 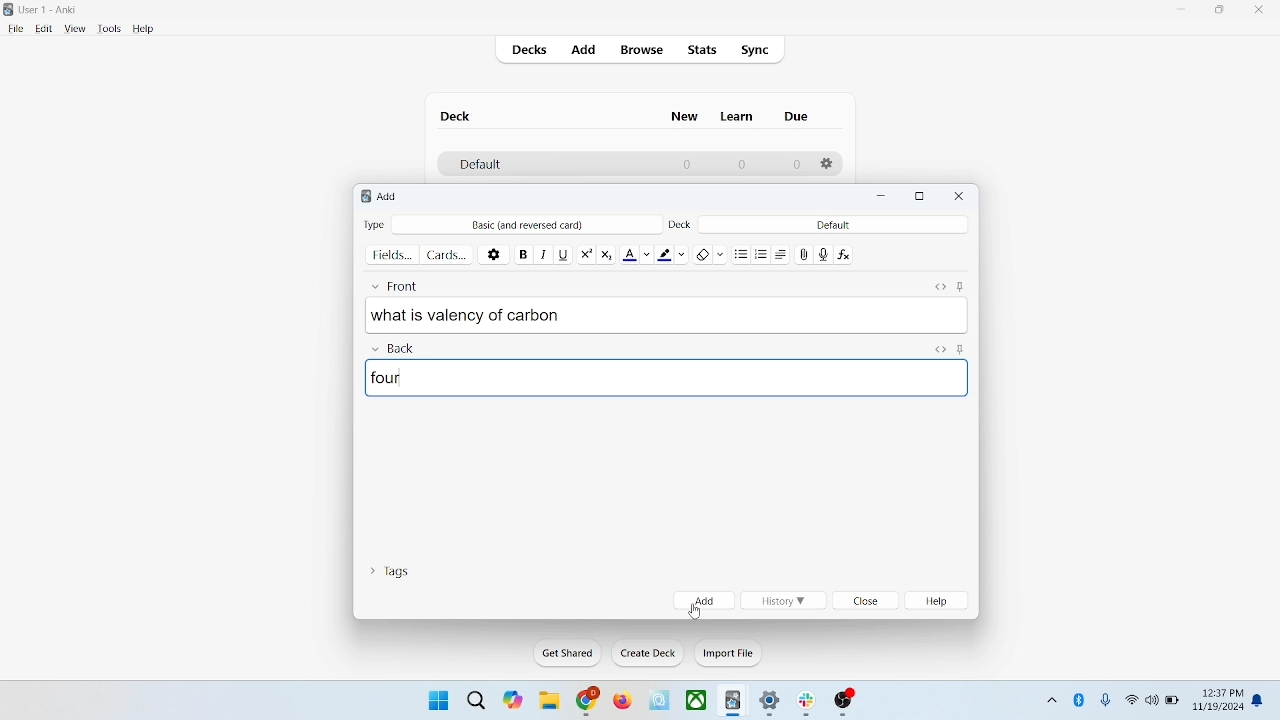 What do you see at coordinates (782, 601) in the screenshot?
I see `history` at bounding box center [782, 601].